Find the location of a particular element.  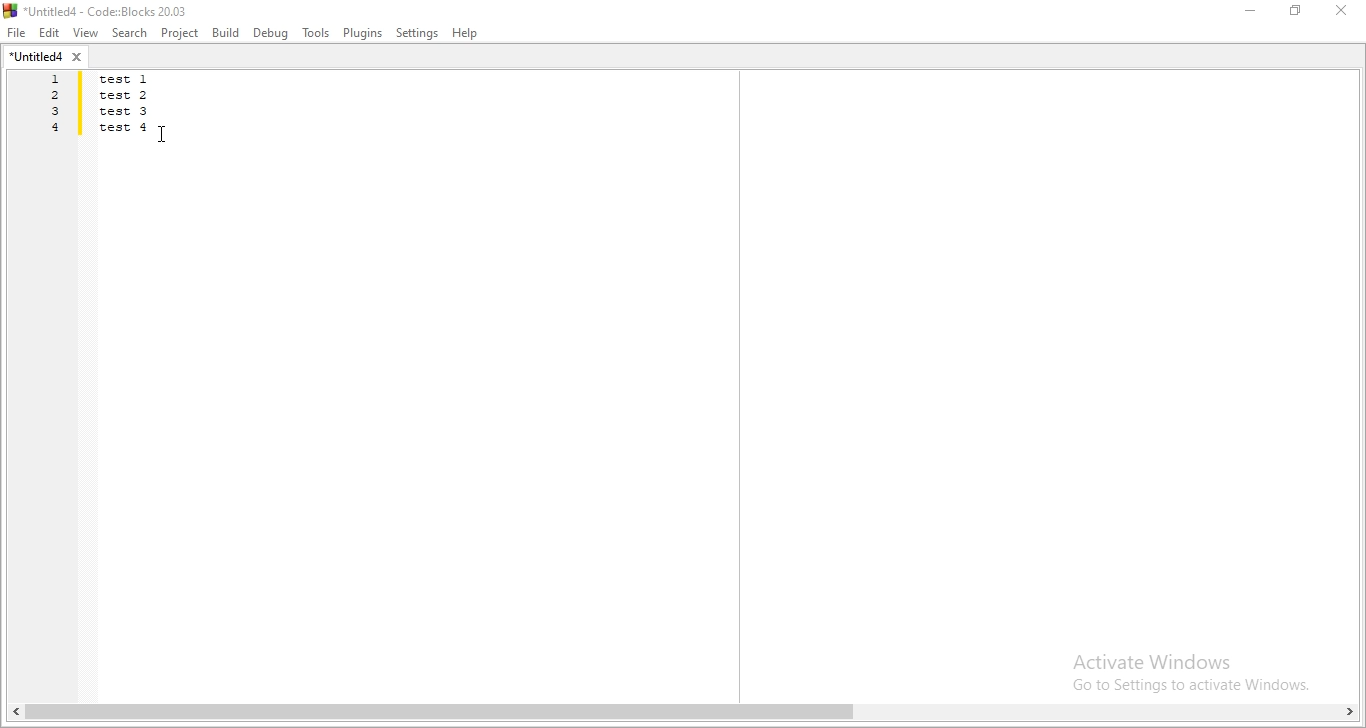

Edit  is located at coordinates (50, 33).